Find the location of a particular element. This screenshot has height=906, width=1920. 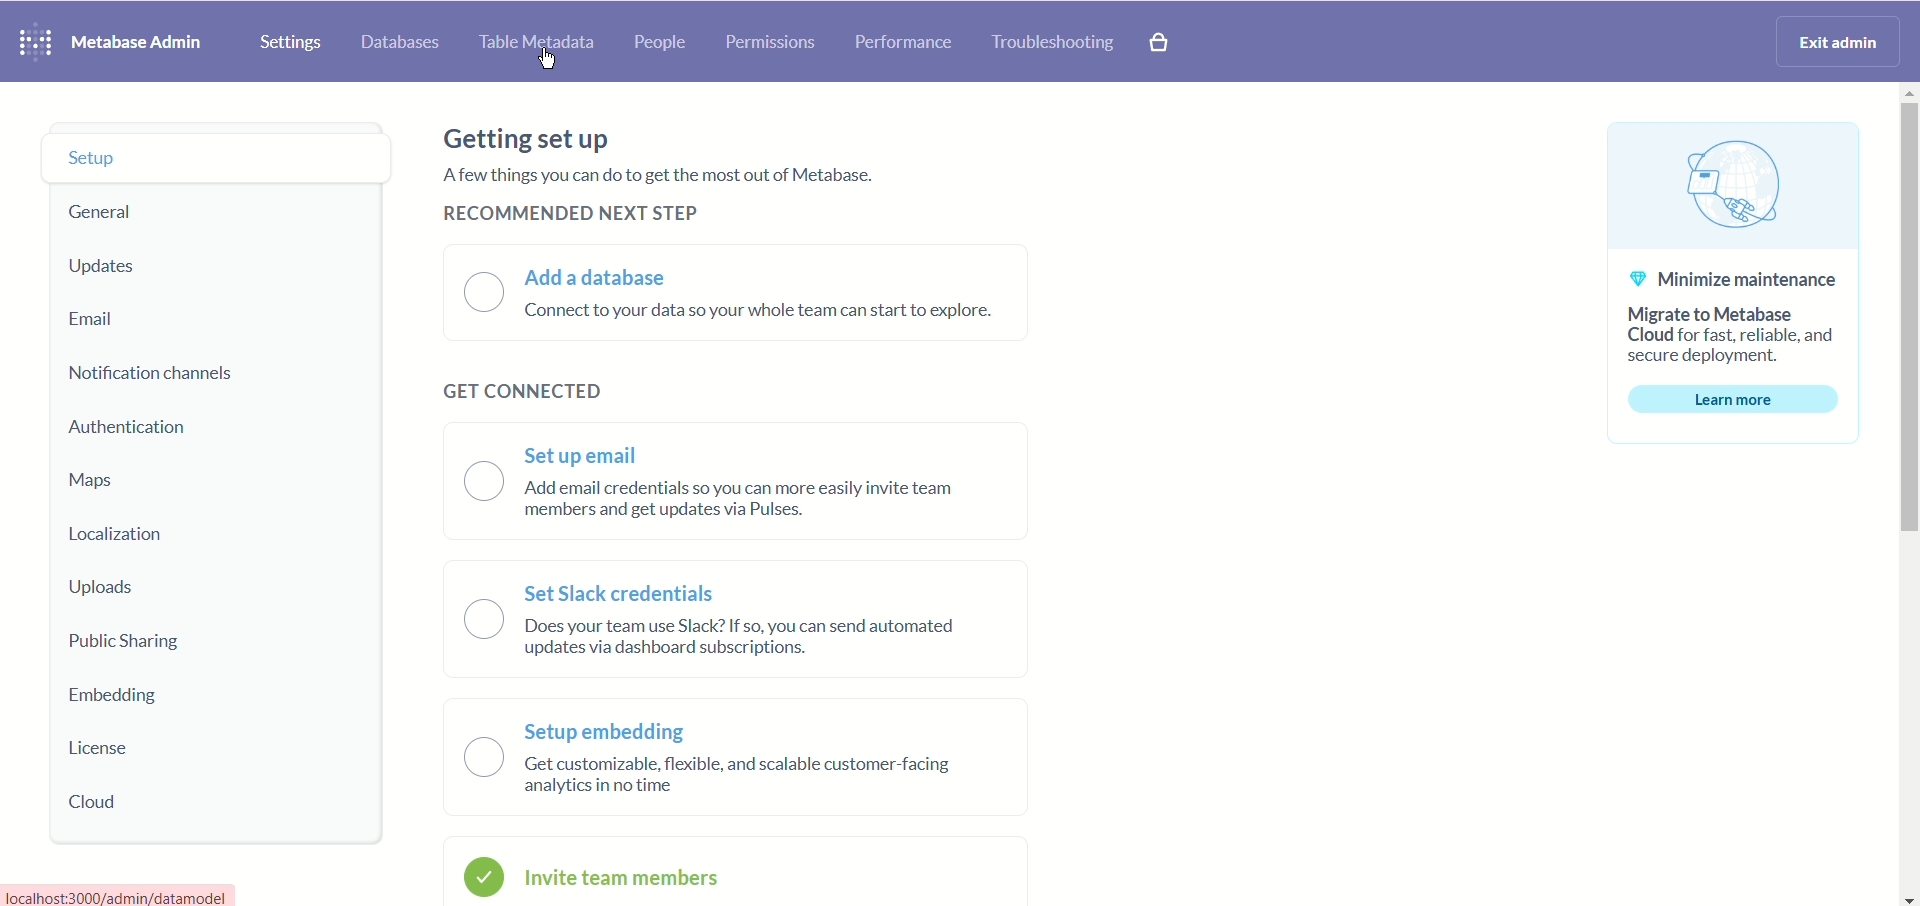

a few things you can do get the most out of Metabase is located at coordinates (692, 177).